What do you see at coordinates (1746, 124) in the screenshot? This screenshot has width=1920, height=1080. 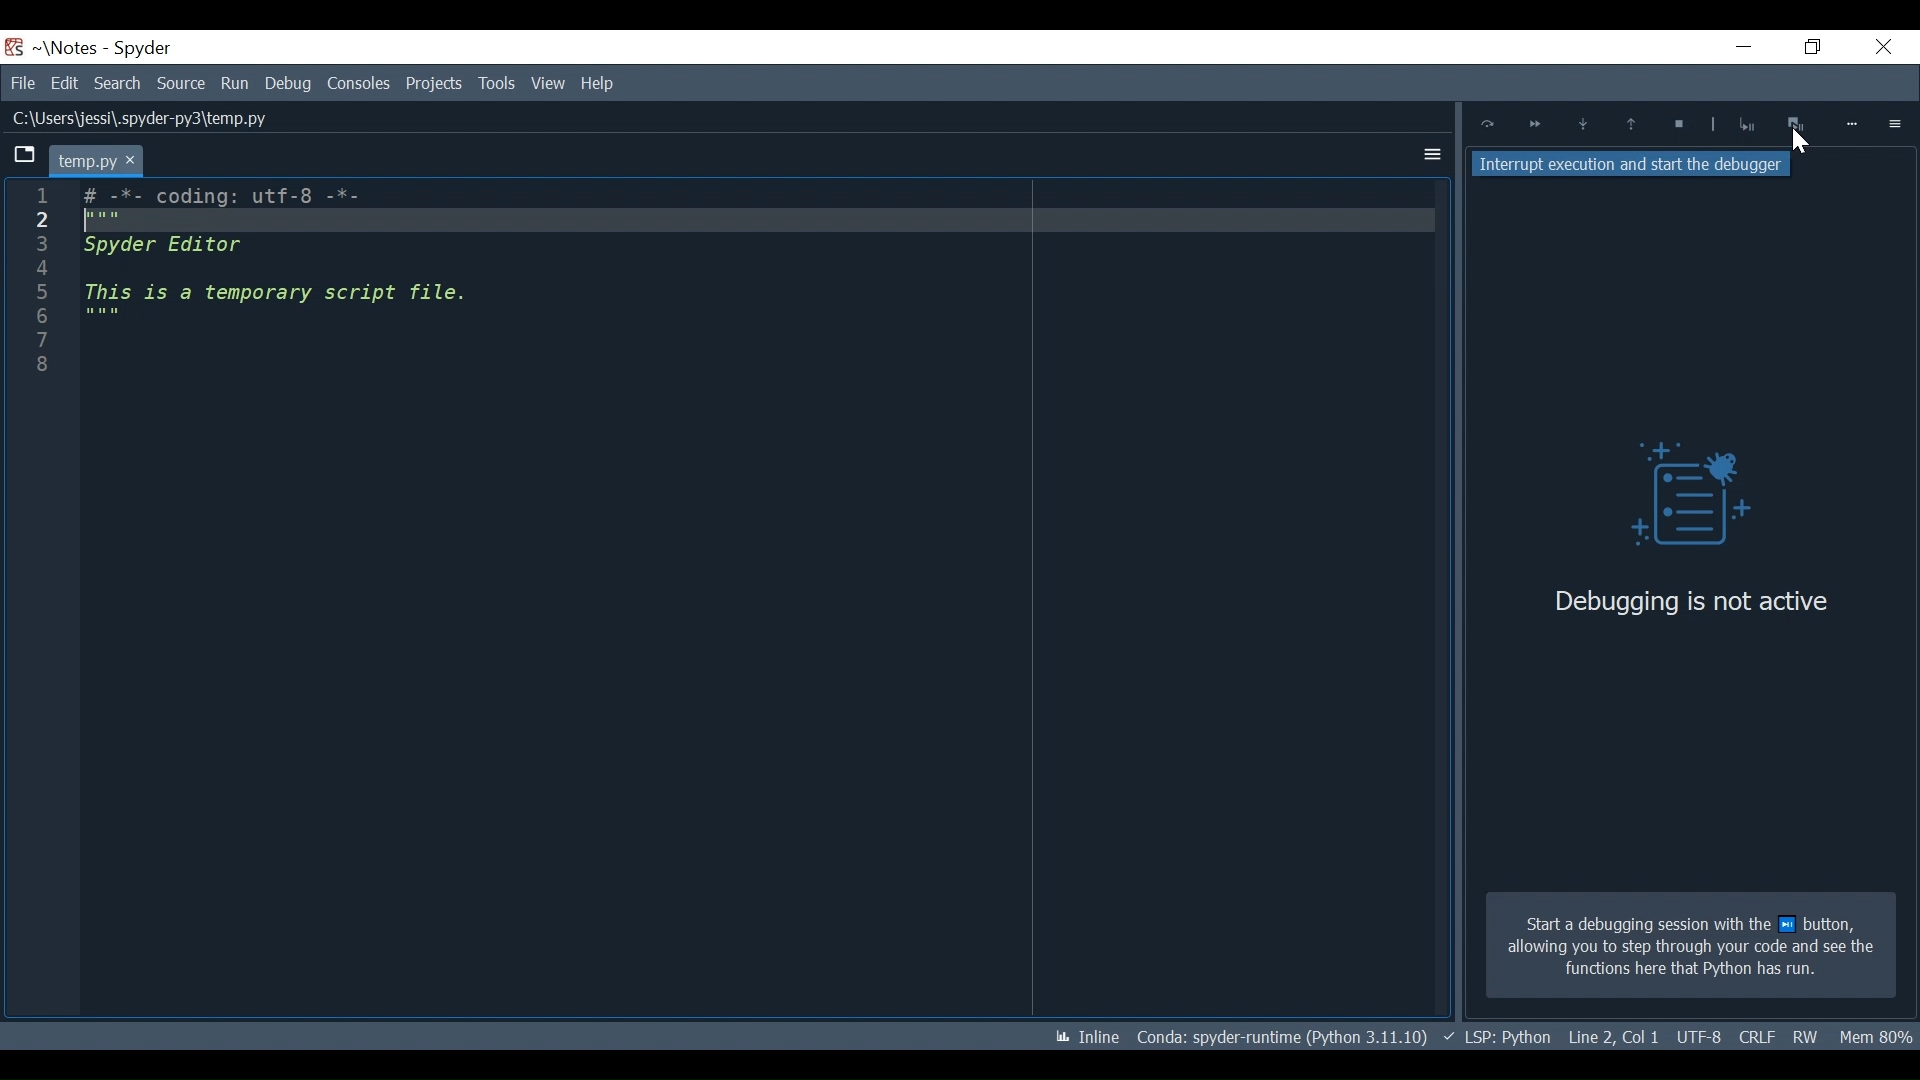 I see `Stop Debugging` at bounding box center [1746, 124].